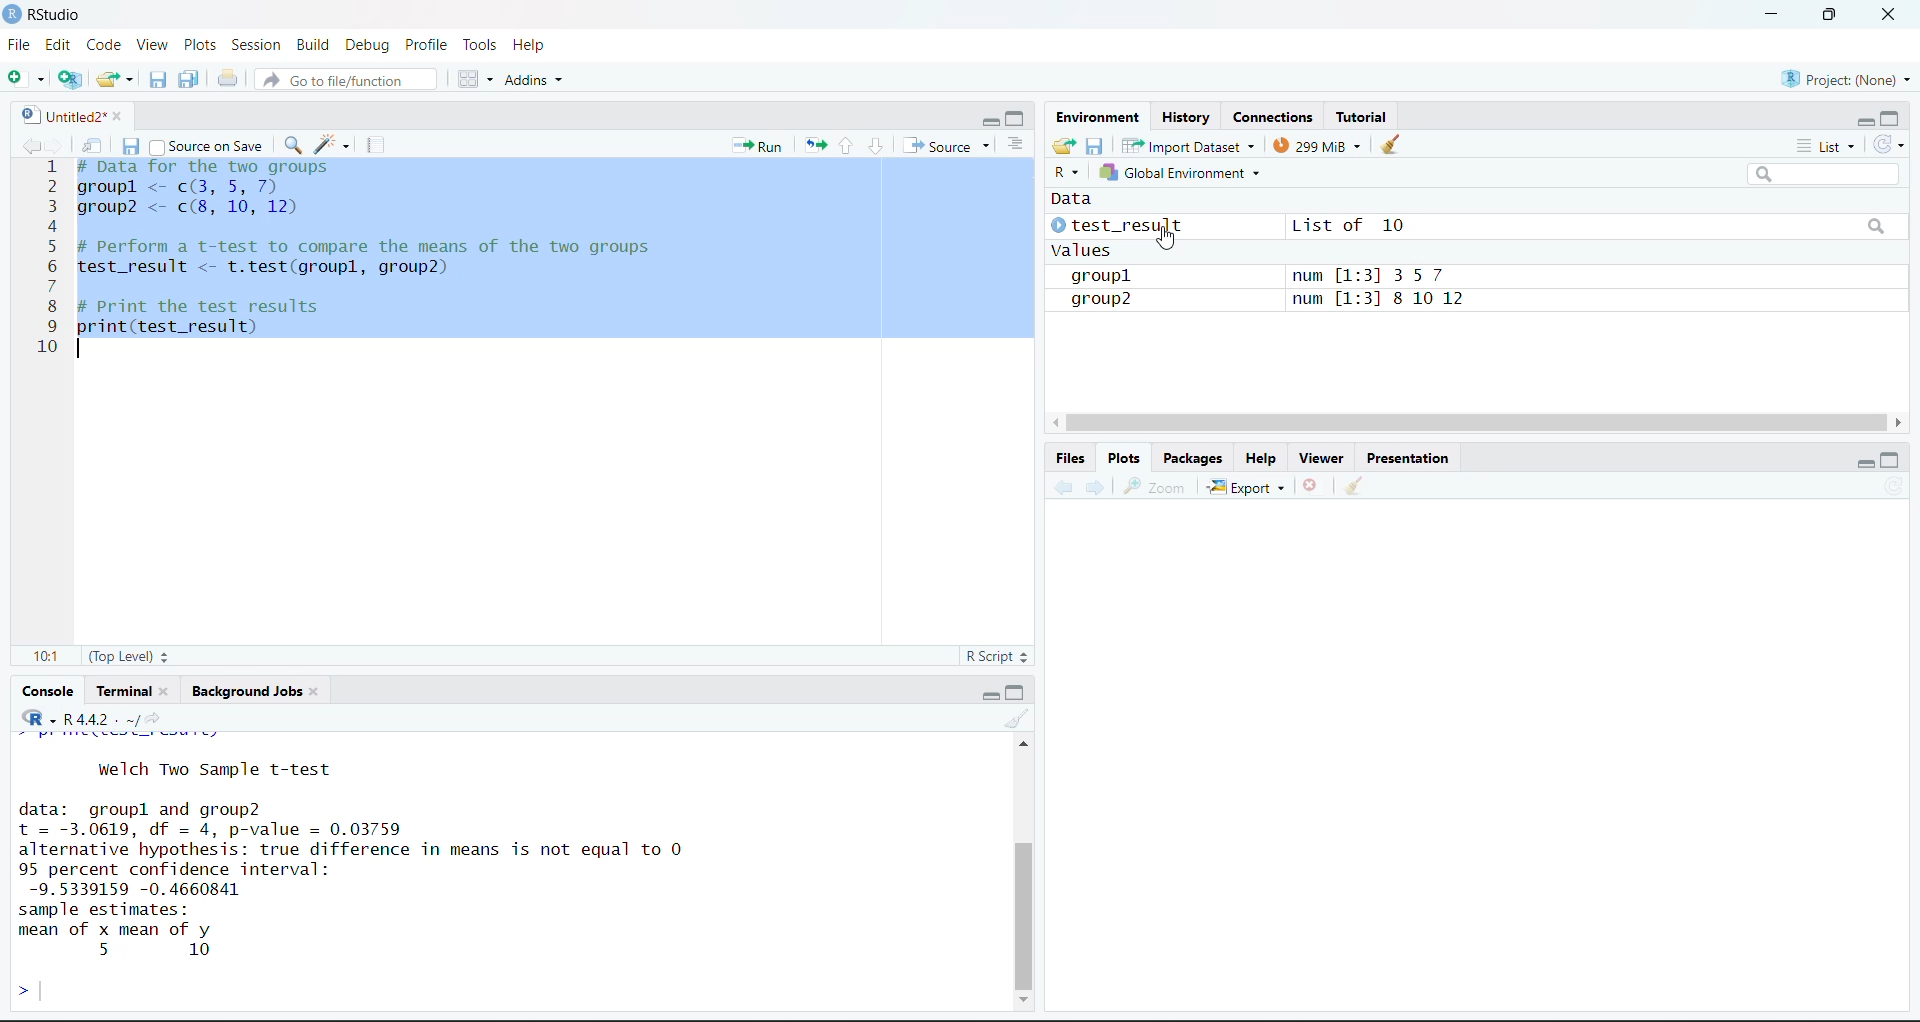 Image resolution: width=1920 pixels, height=1022 pixels. Describe the element at coordinates (158, 77) in the screenshot. I see `save current document` at that location.